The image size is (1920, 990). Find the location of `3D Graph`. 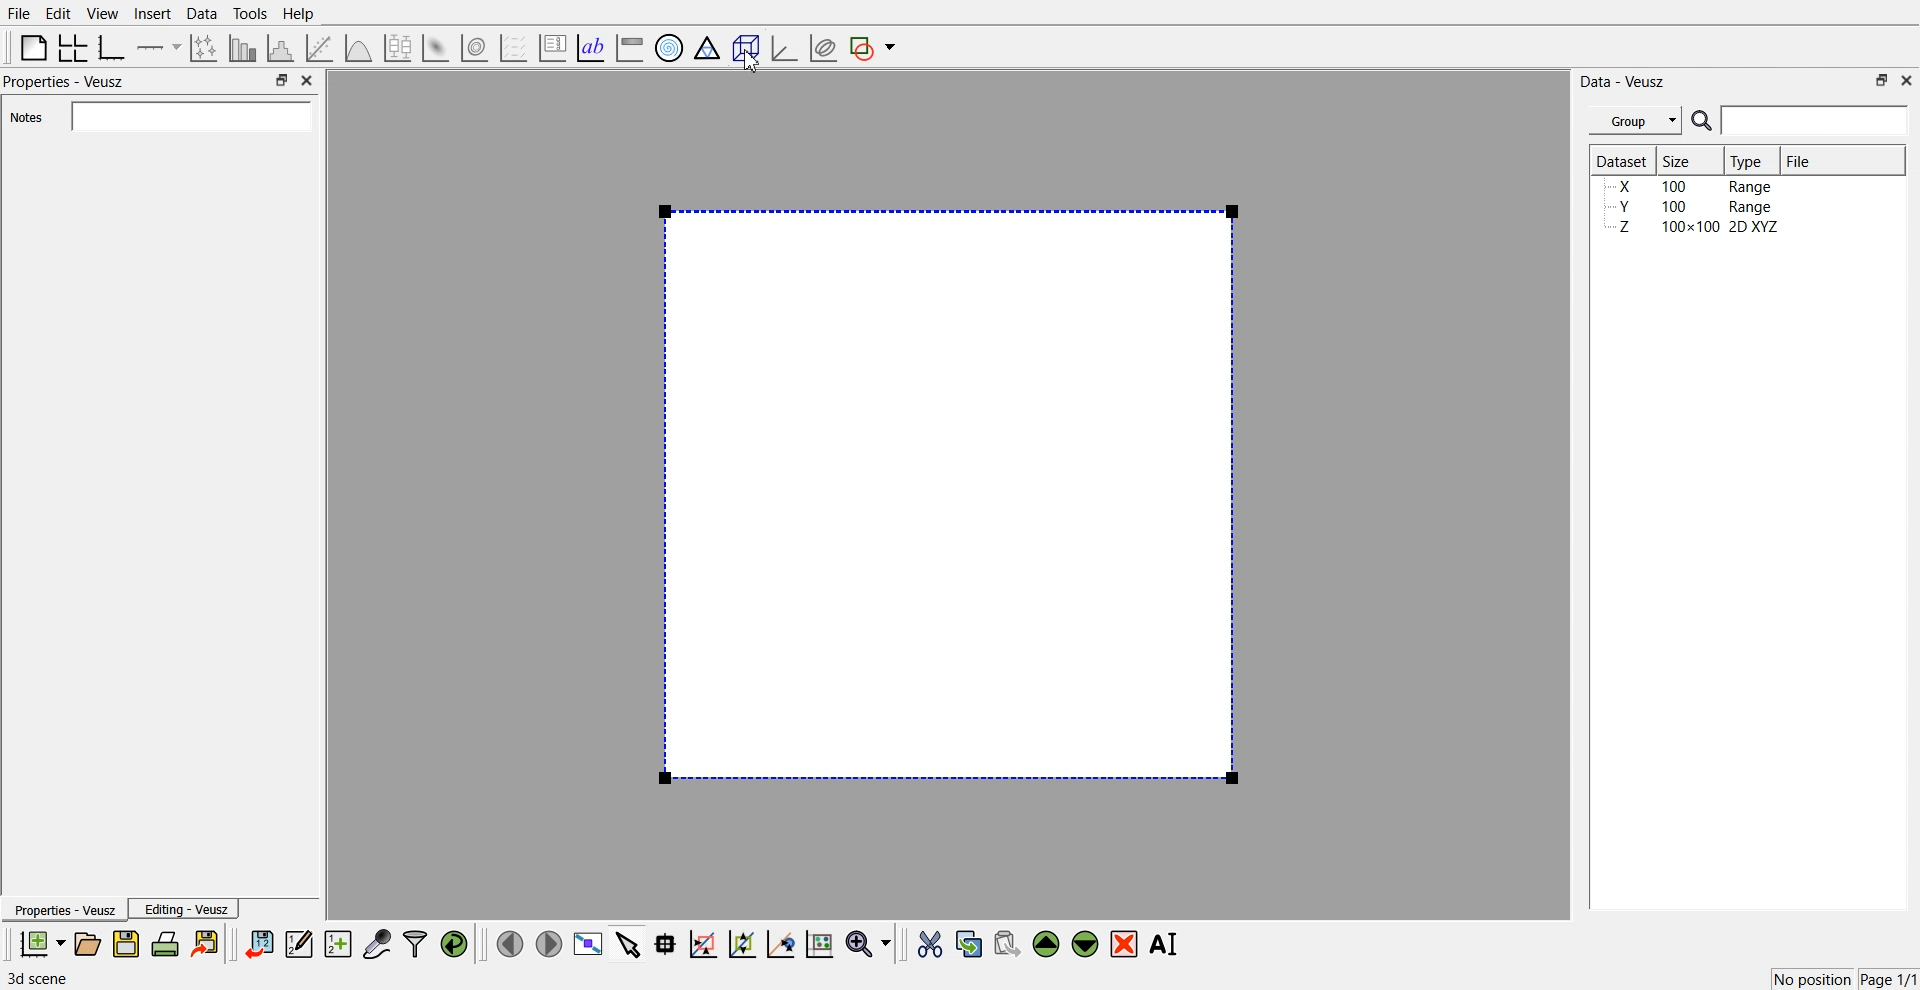

3D Graph is located at coordinates (784, 48).